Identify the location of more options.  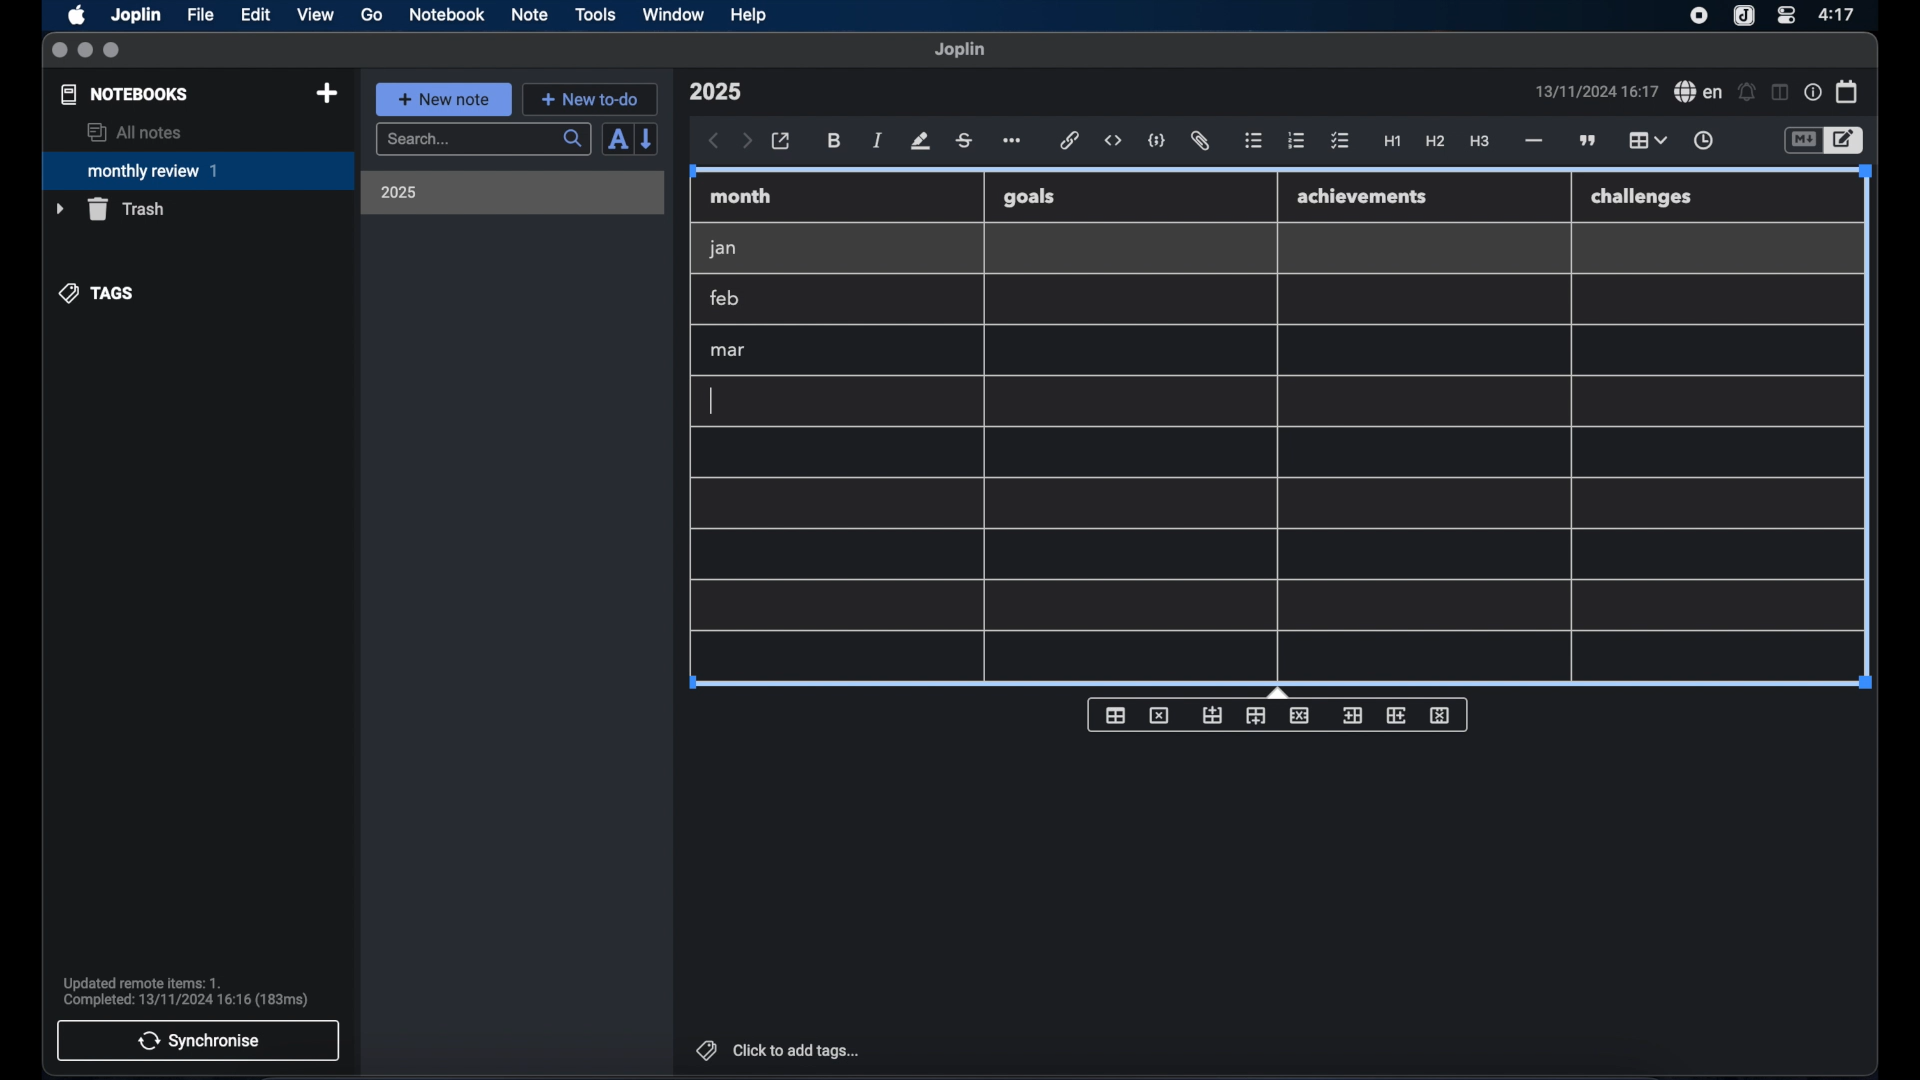
(1014, 142).